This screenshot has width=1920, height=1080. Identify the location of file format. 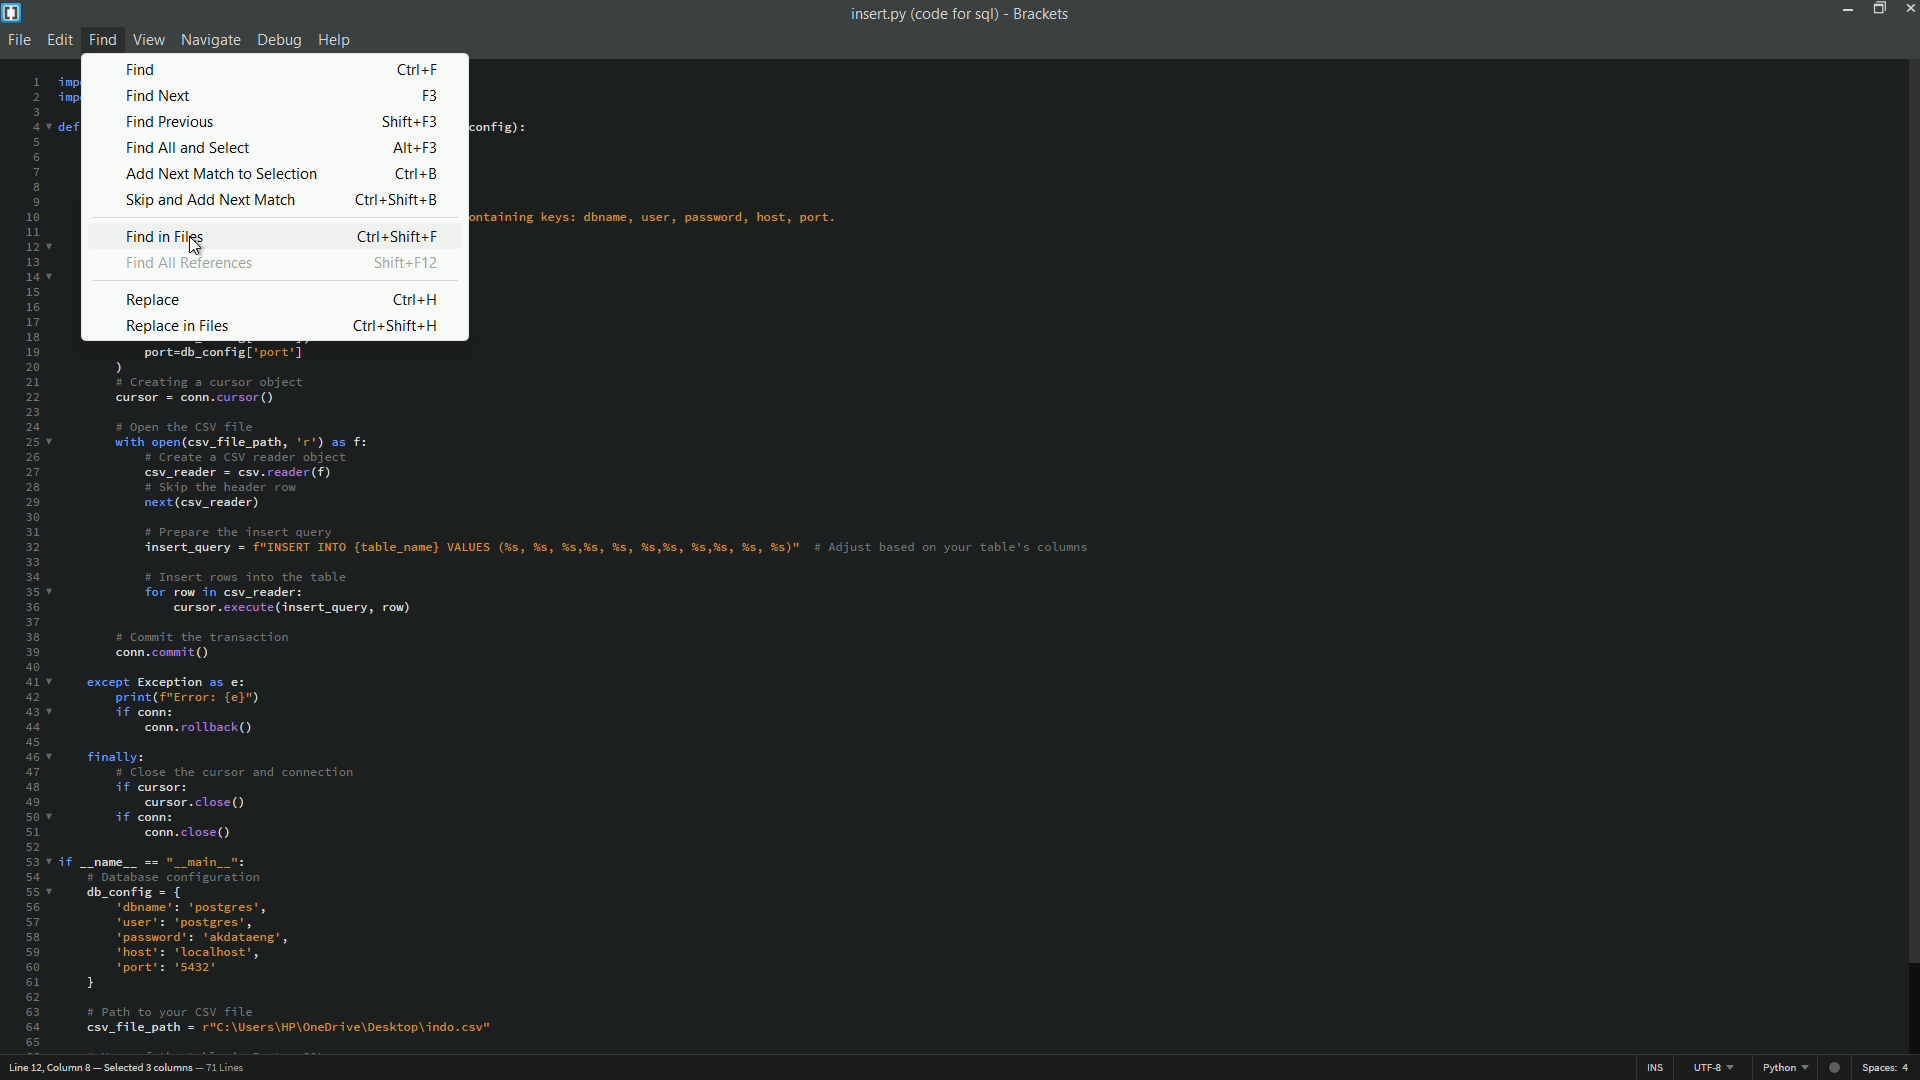
(1789, 1069).